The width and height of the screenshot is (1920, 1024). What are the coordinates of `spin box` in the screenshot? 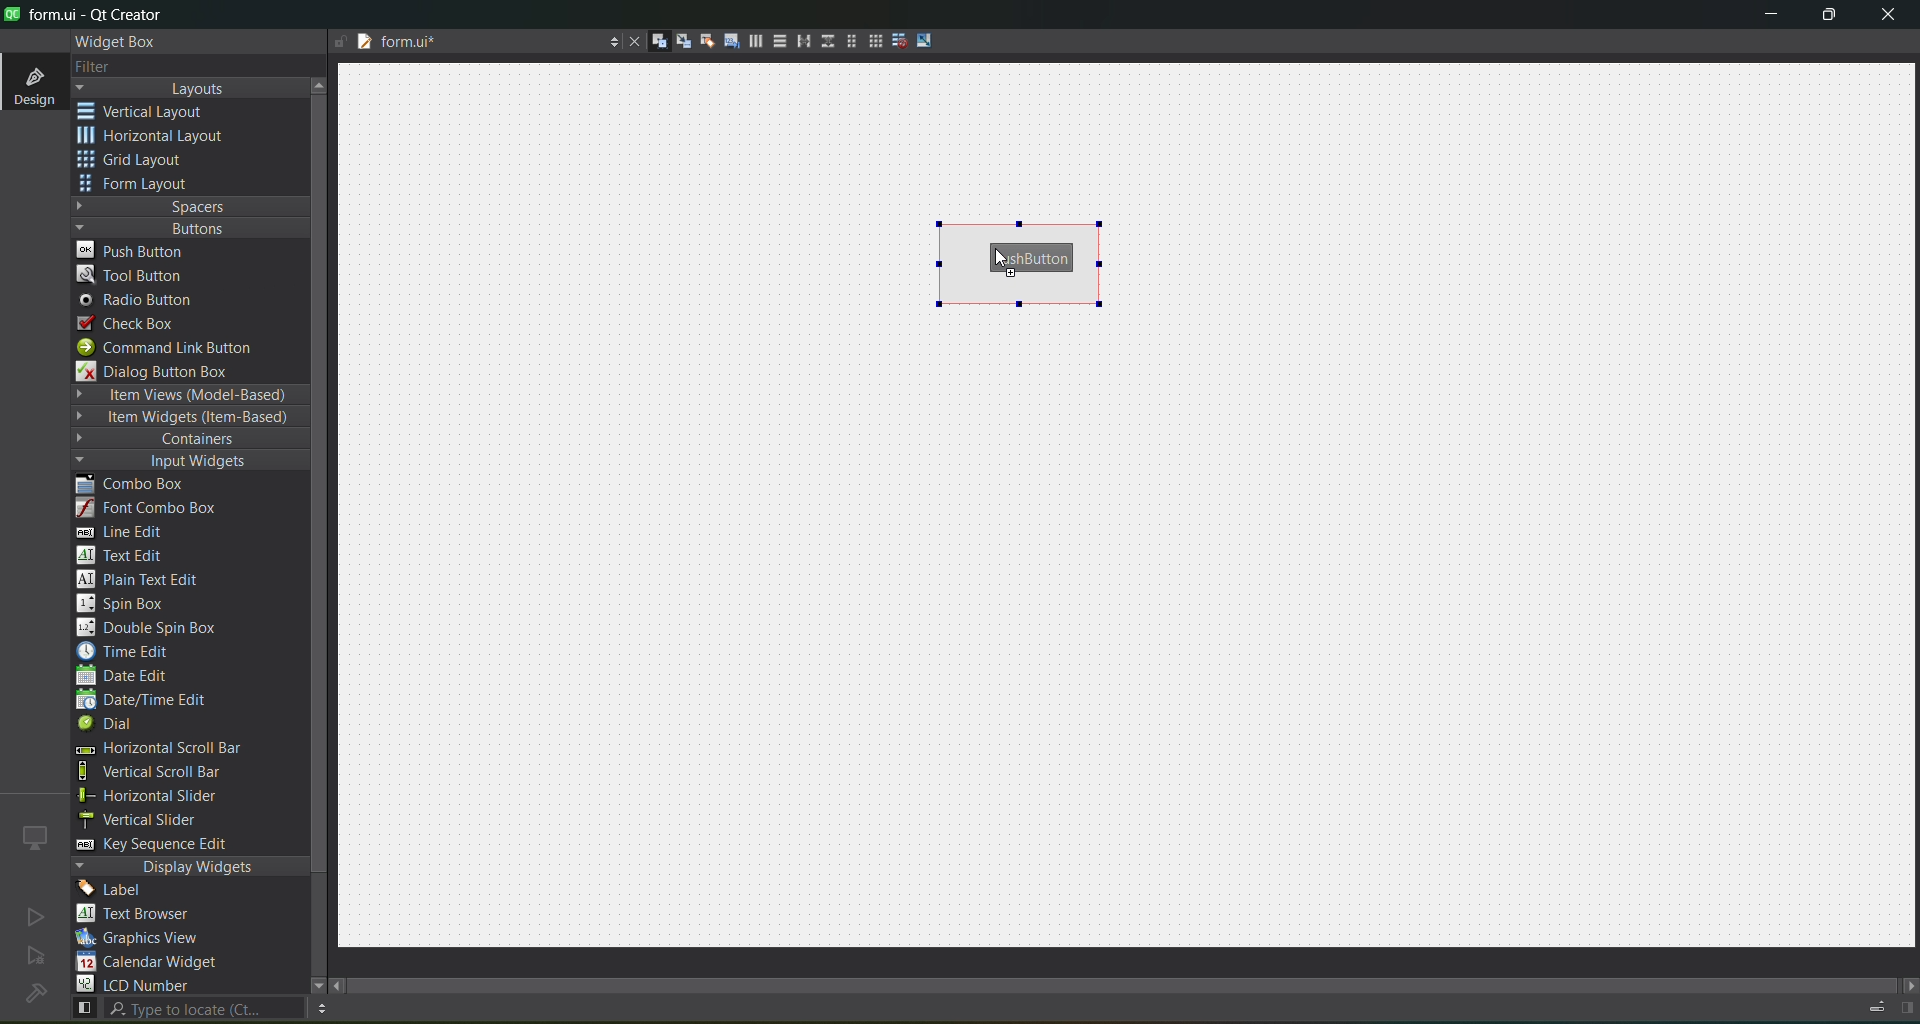 It's located at (131, 603).